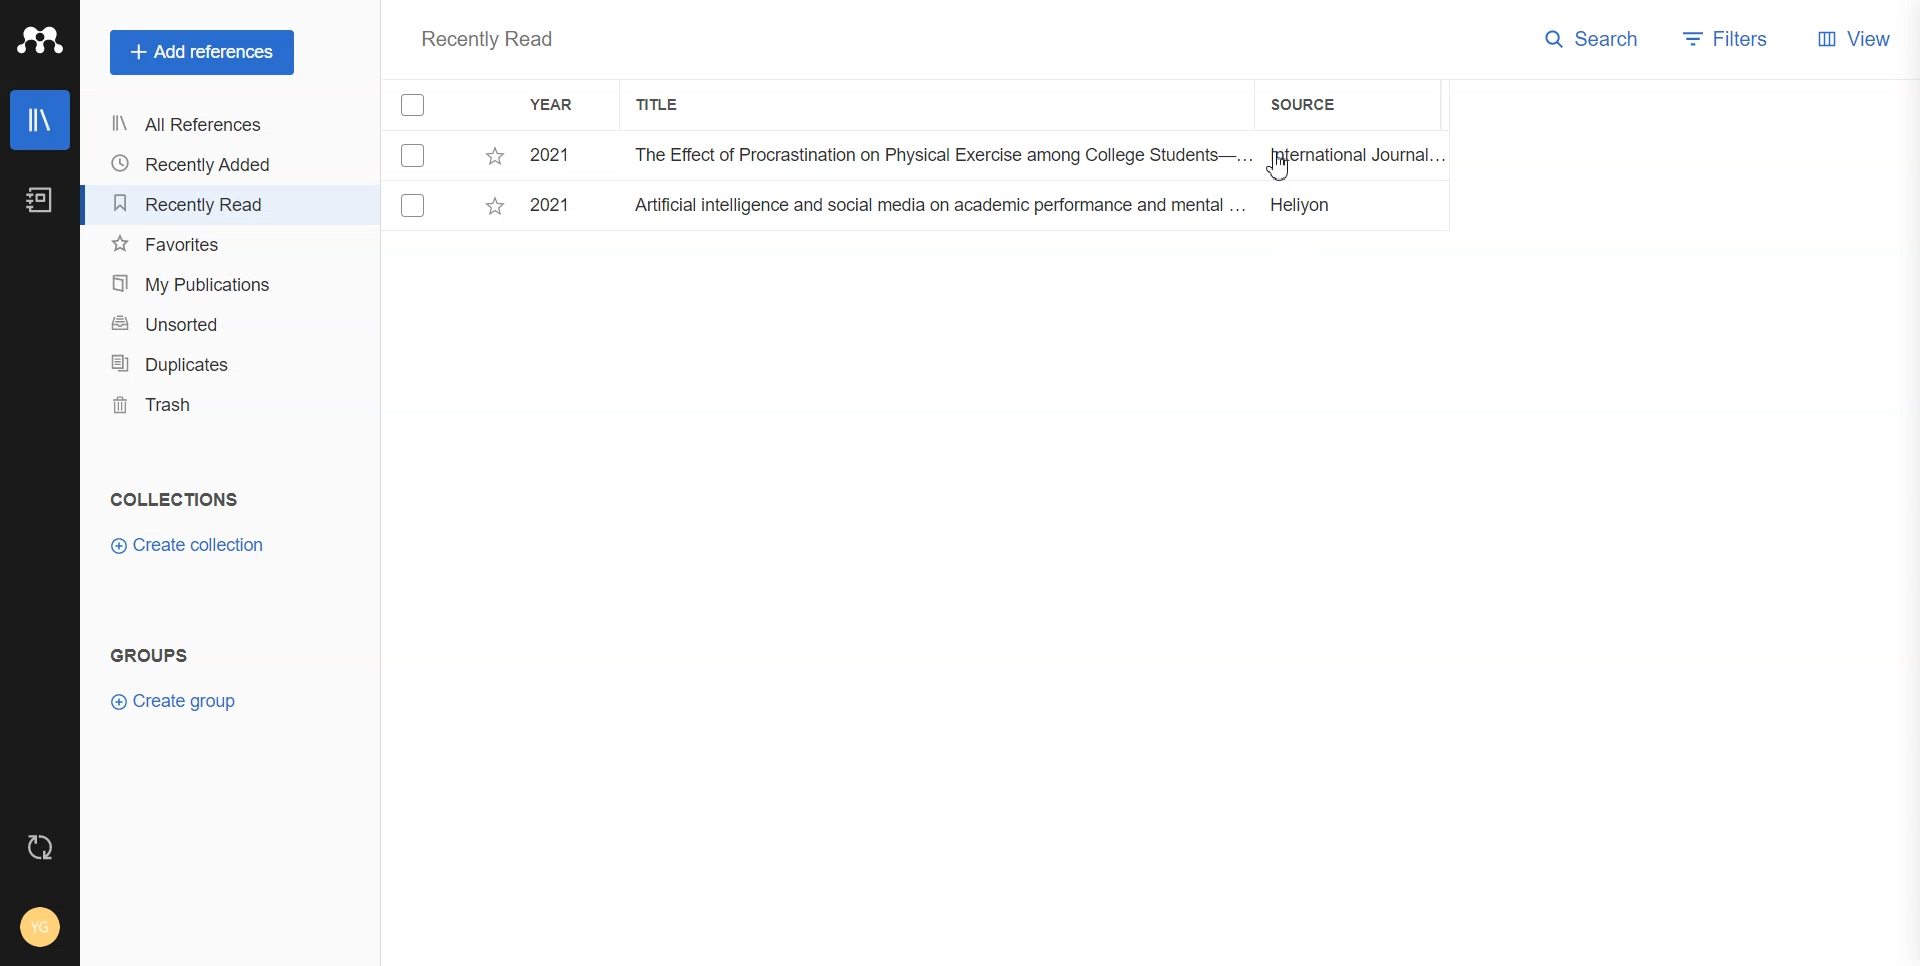 The height and width of the screenshot is (966, 1920). Describe the element at coordinates (196, 284) in the screenshot. I see `My Publications` at that location.